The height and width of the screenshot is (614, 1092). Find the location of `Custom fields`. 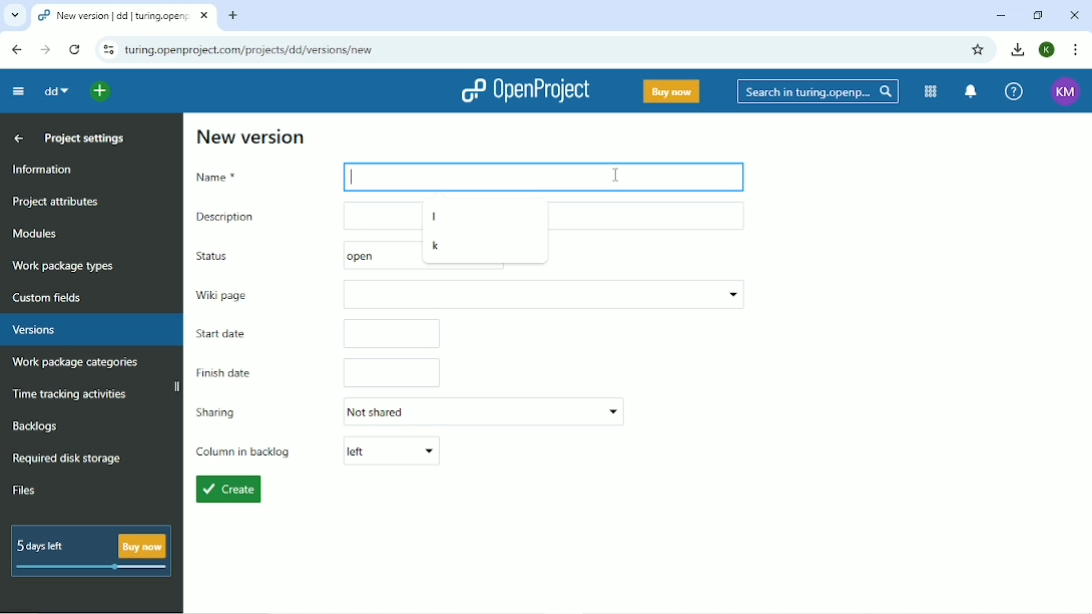

Custom fields is located at coordinates (53, 299).